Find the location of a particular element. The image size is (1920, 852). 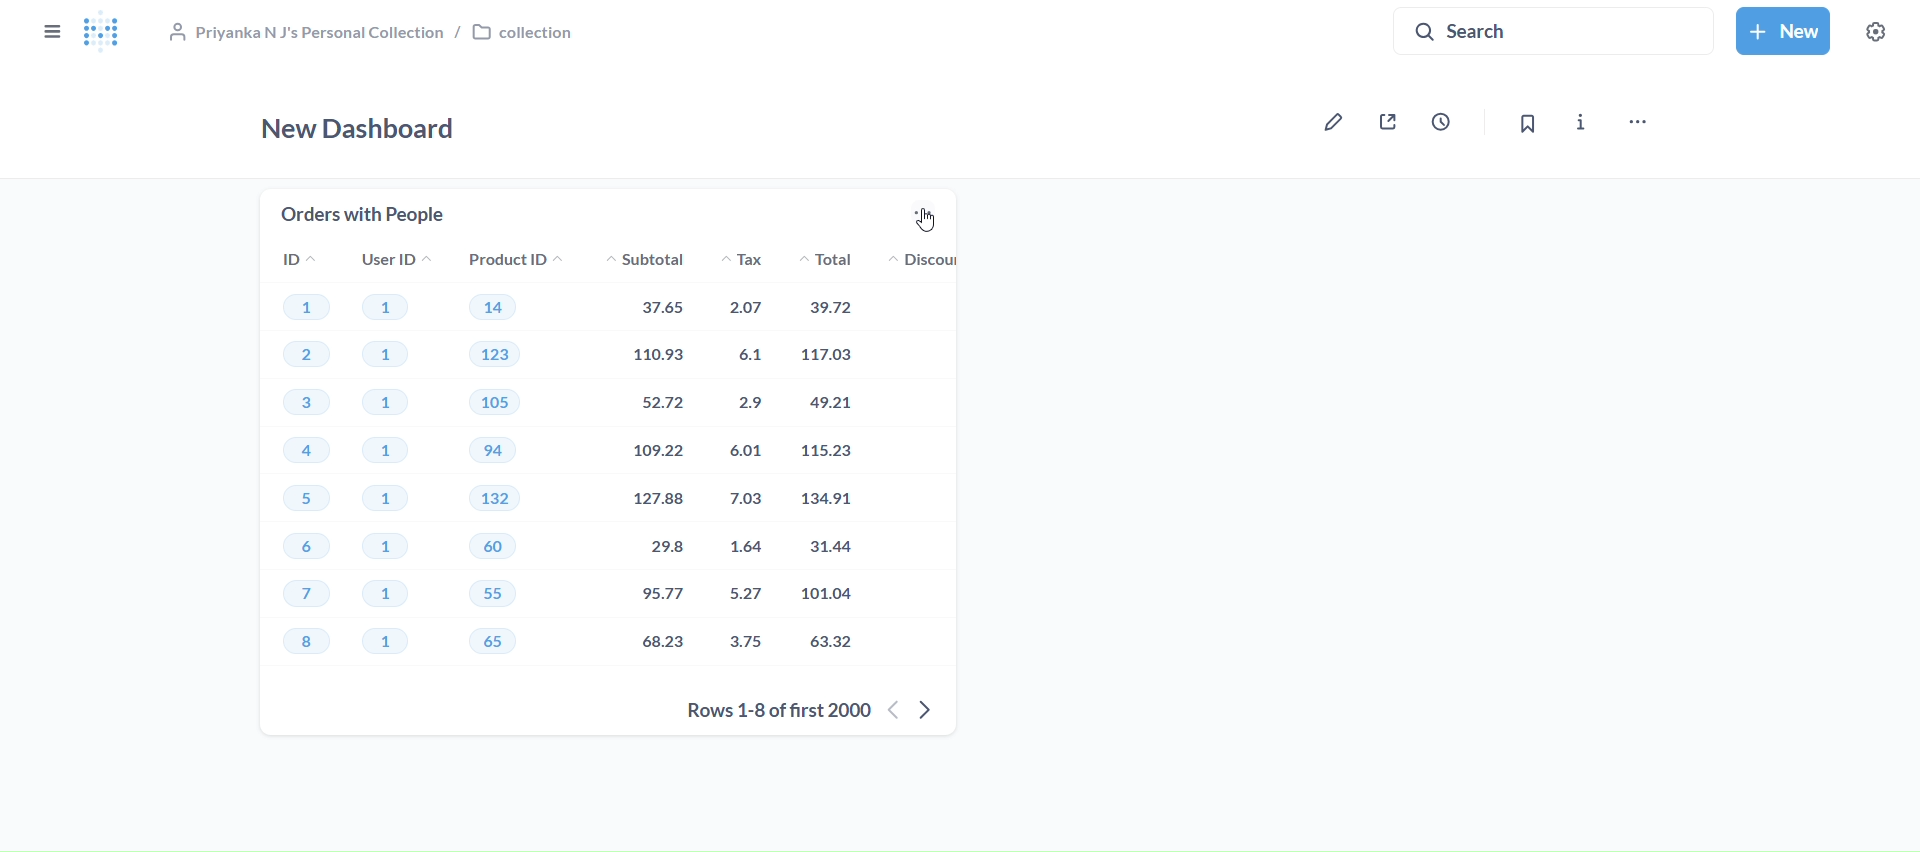

new is located at coordinates (1785, 32).